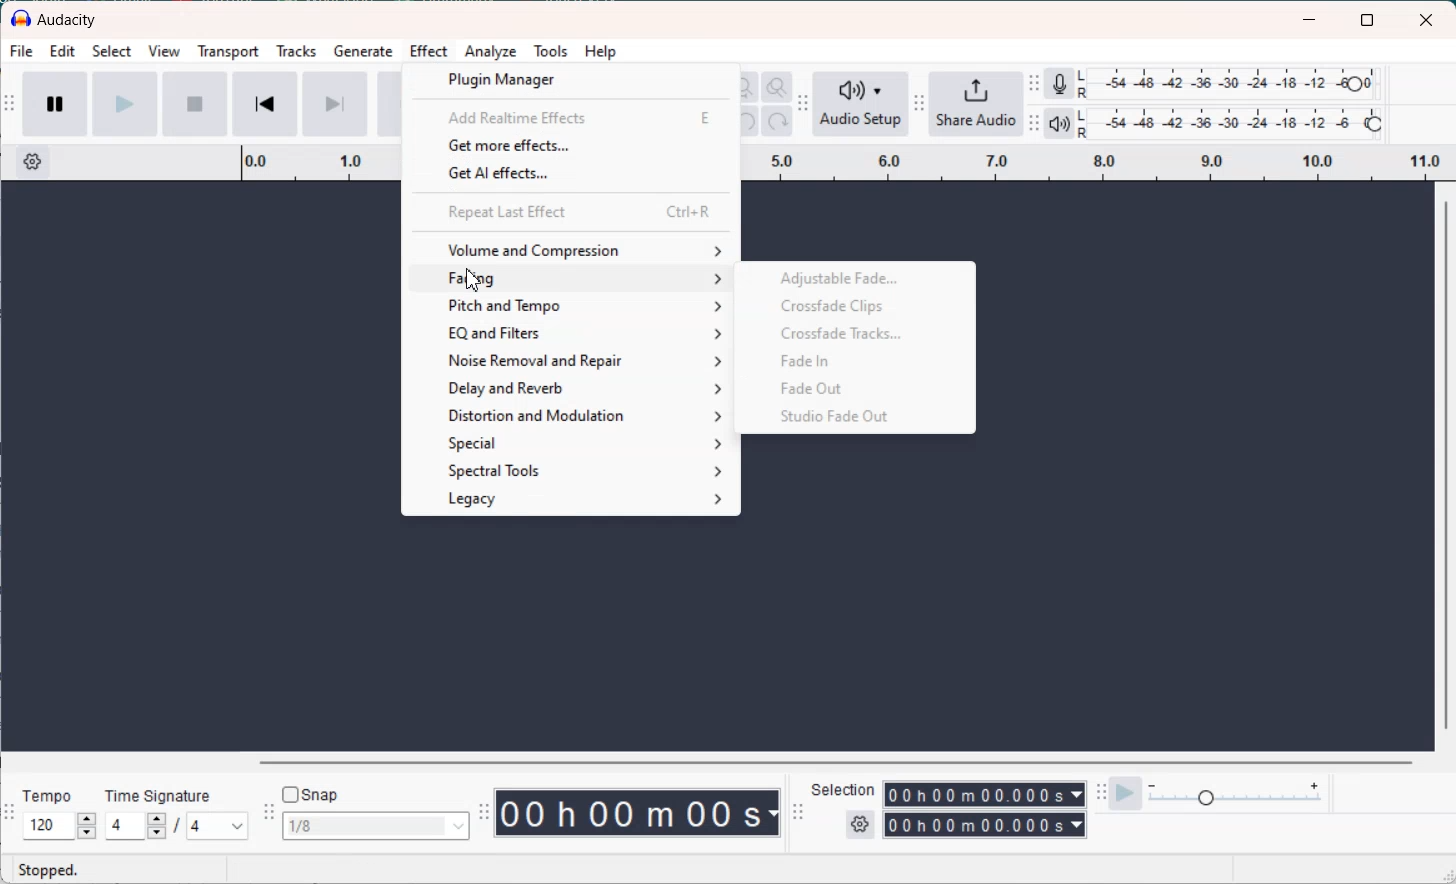 This screenshot has width=1456, height=884. What do you see at coordinates (52, 870) in the screenshot?
I see `Stopped.` at bounding box center [52, 870].